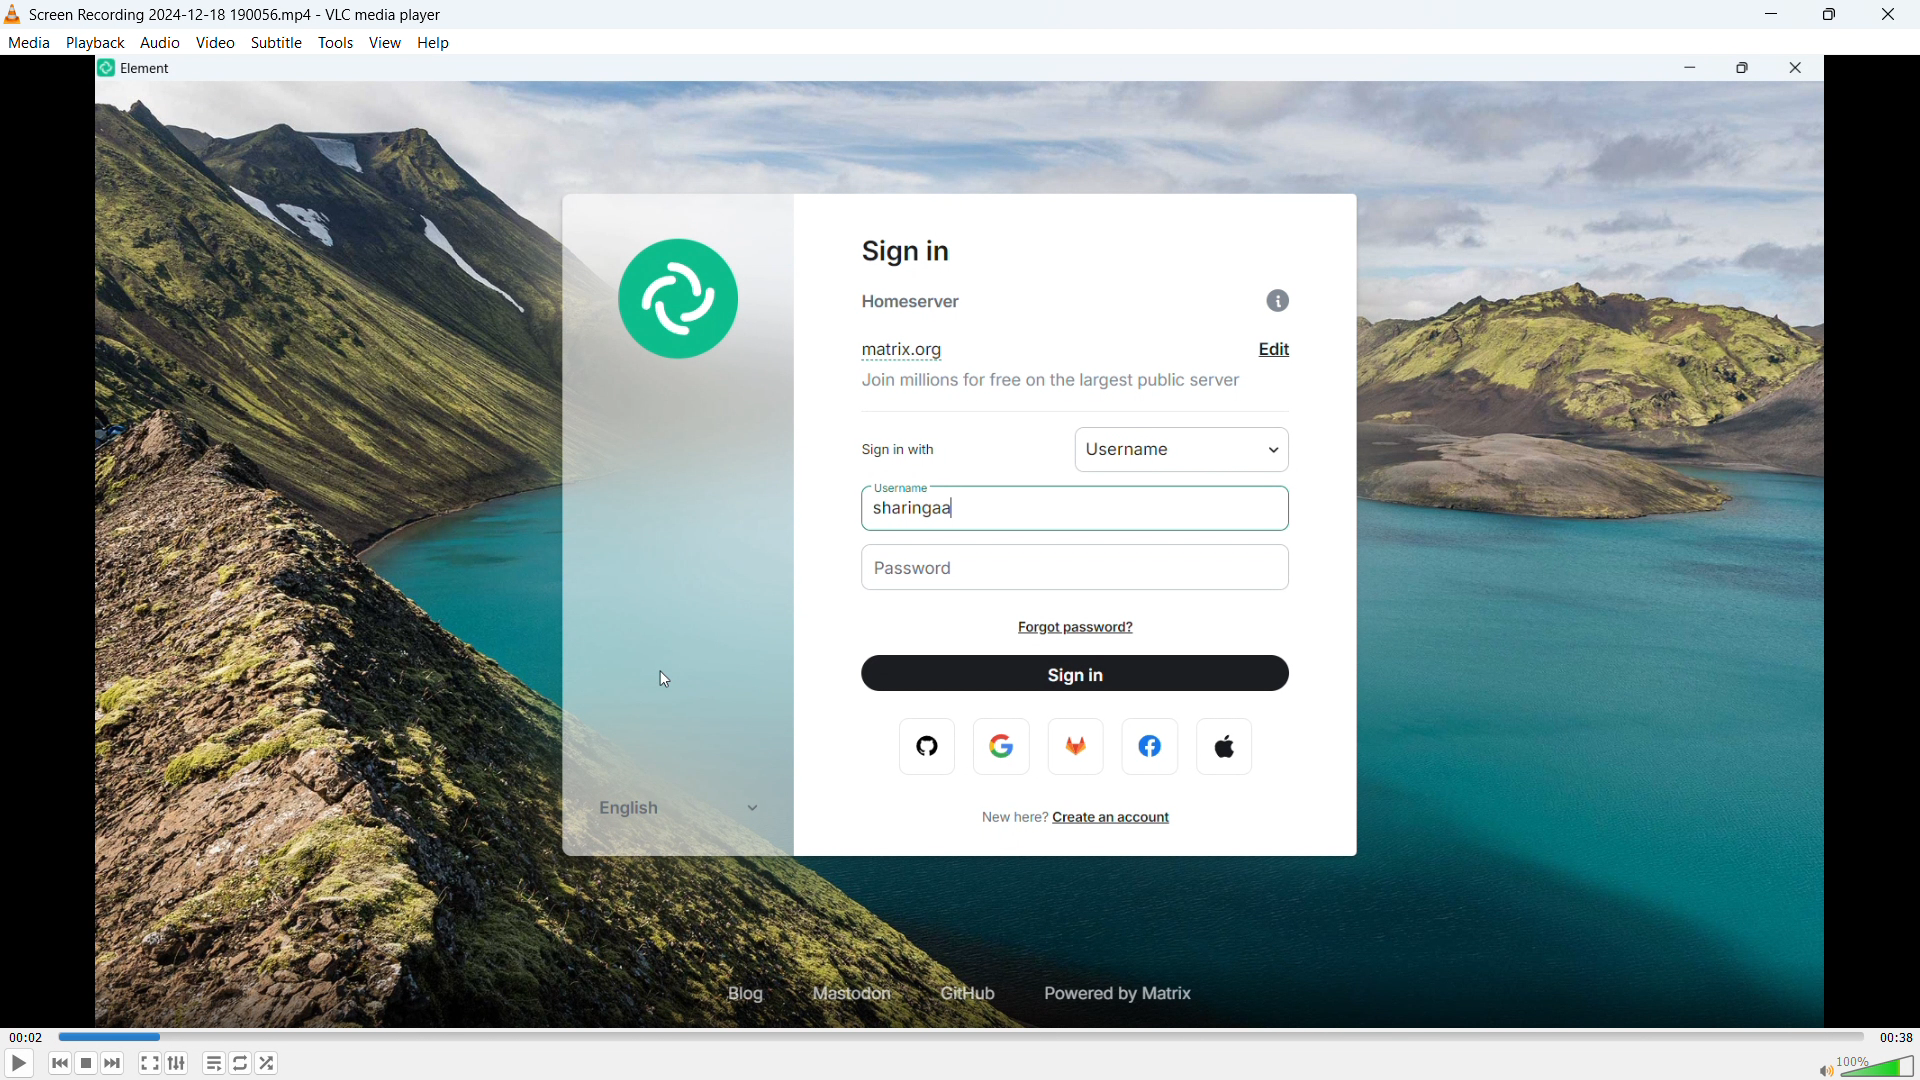  Describe the element at coordinates (161, 41) in the screenshot. I see `audio` at that location.